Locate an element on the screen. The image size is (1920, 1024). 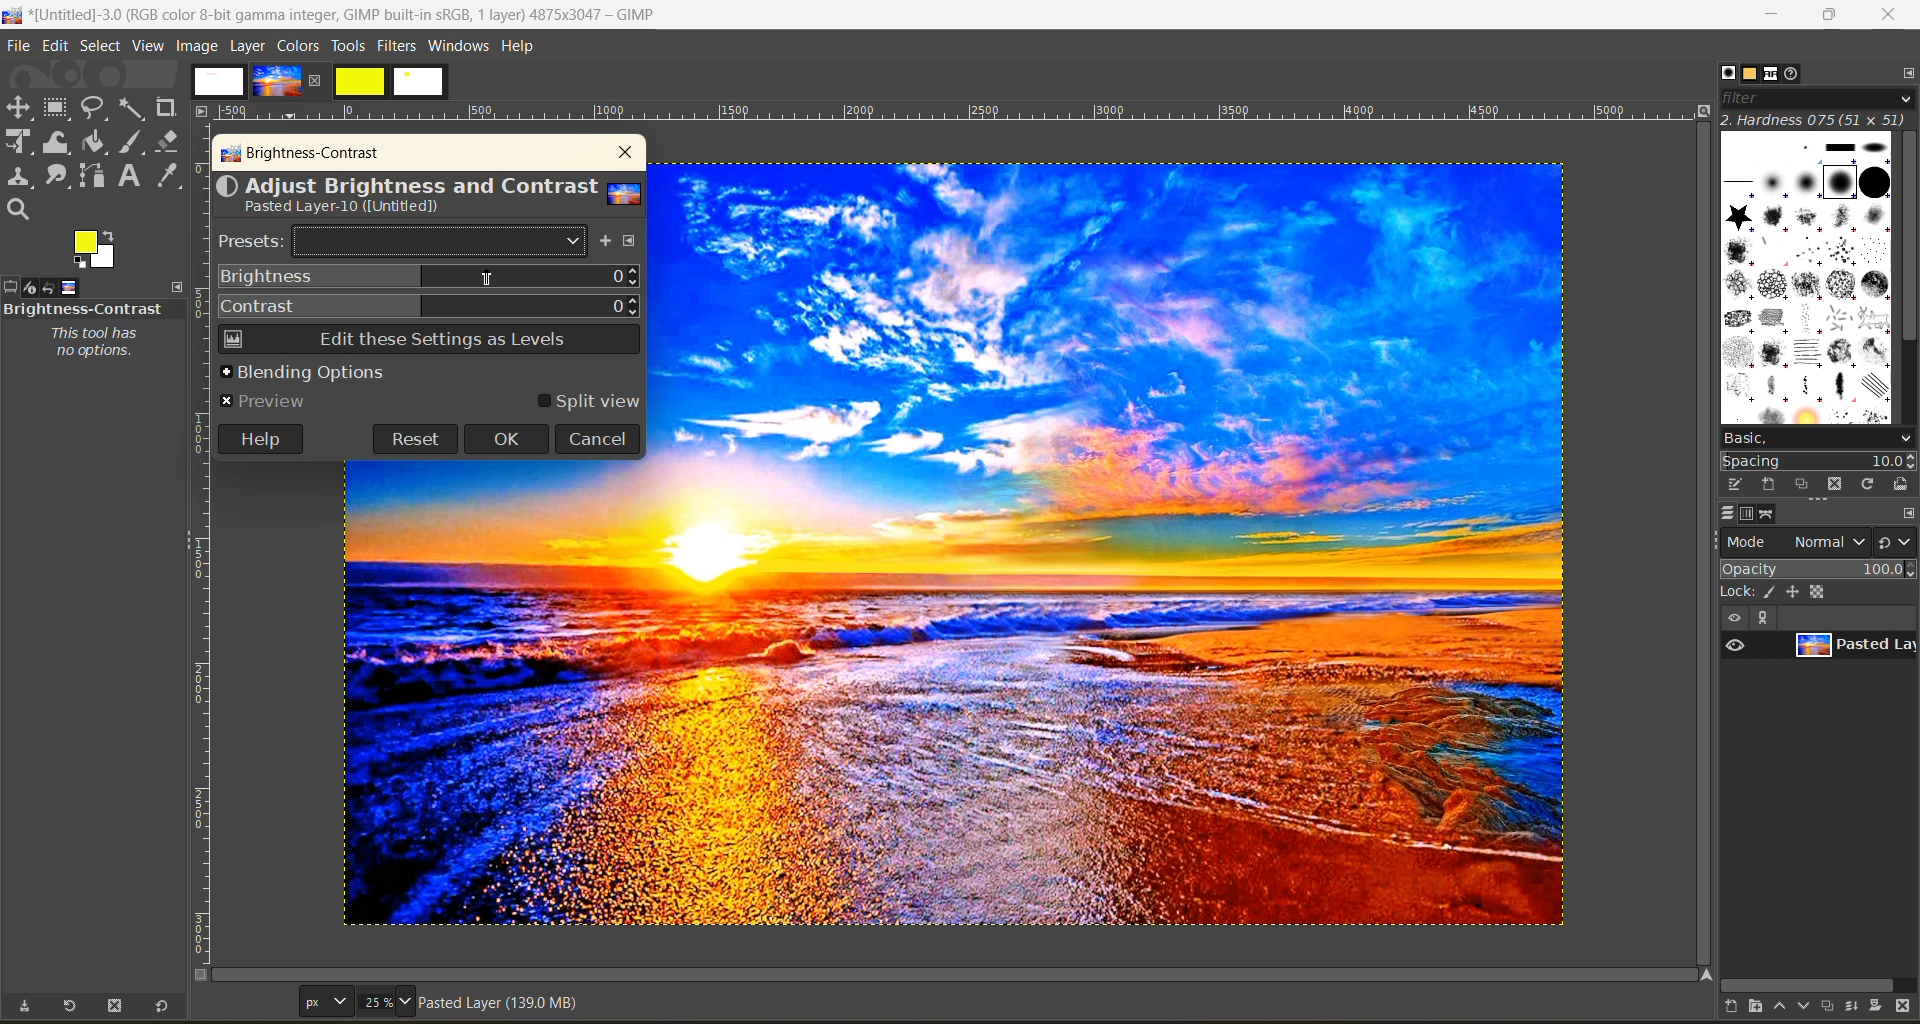
spacing is located at coordinates (1820, 462).